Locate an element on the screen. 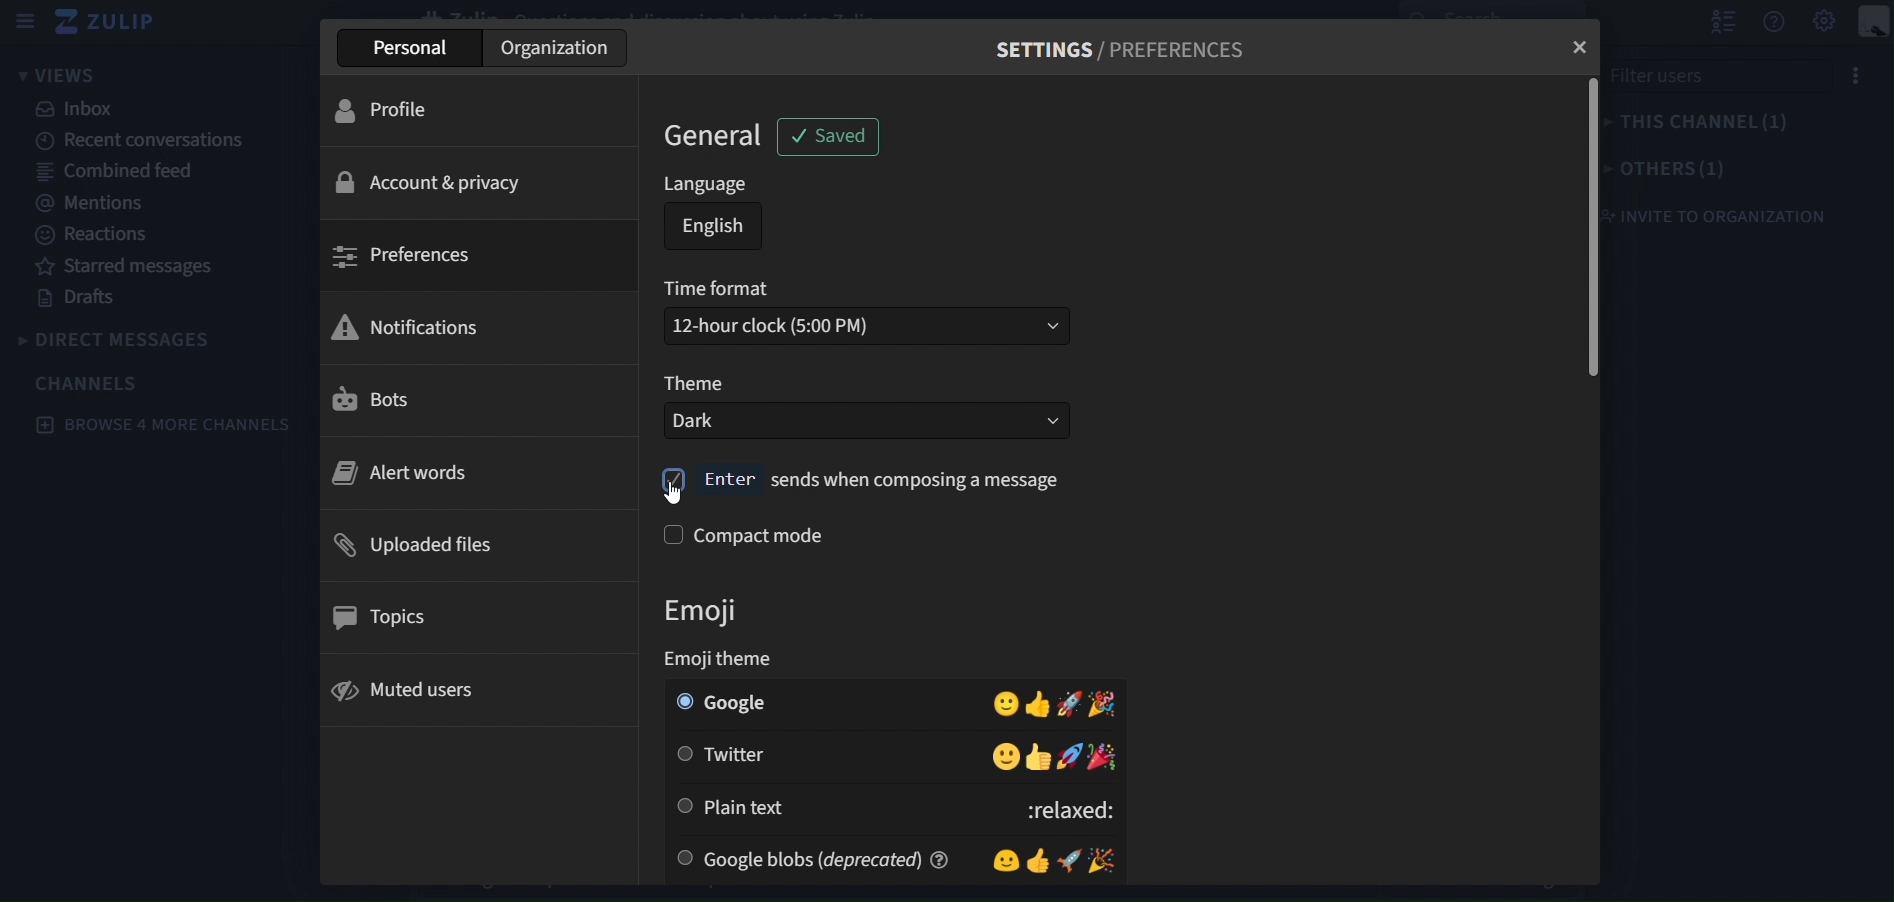 This screenshot has width=1894, height=902. Close is located at coordinates (1570, 52).